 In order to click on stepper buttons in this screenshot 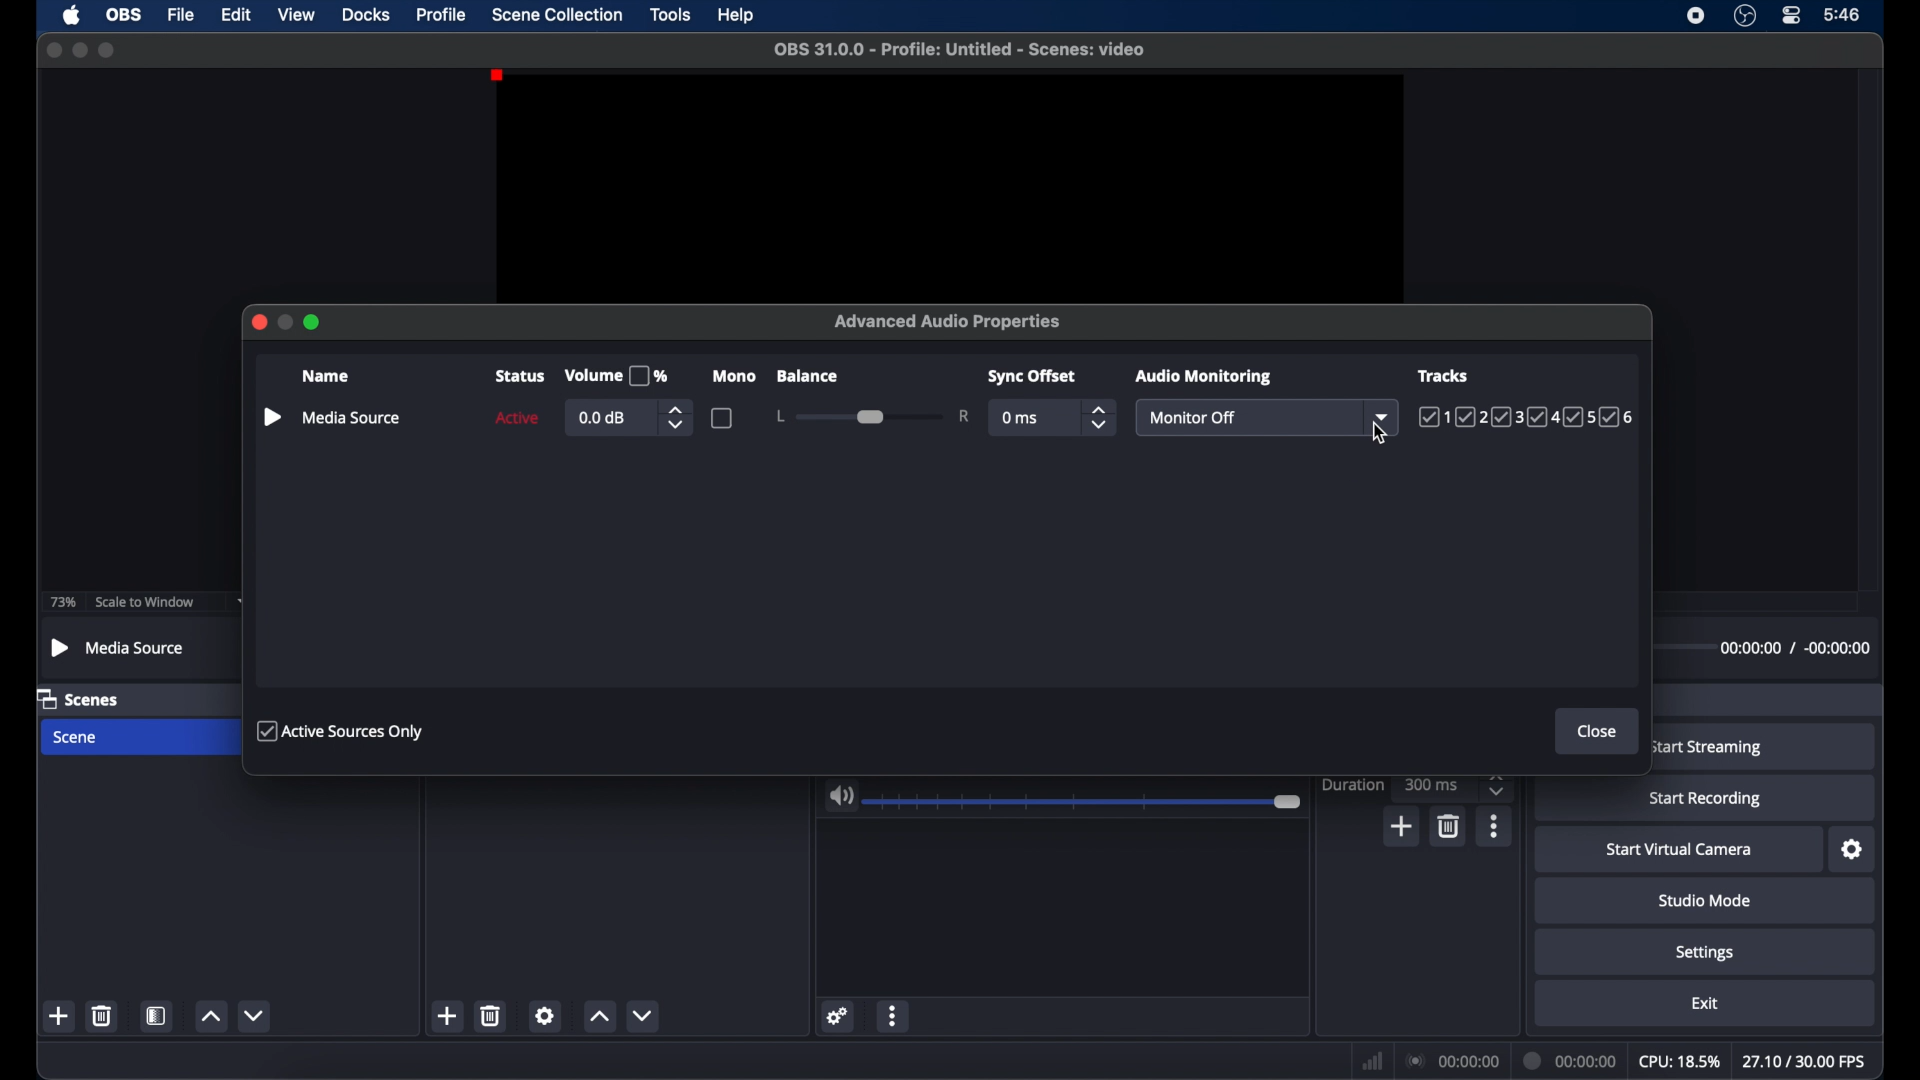, I will do `click(676, 417)`.